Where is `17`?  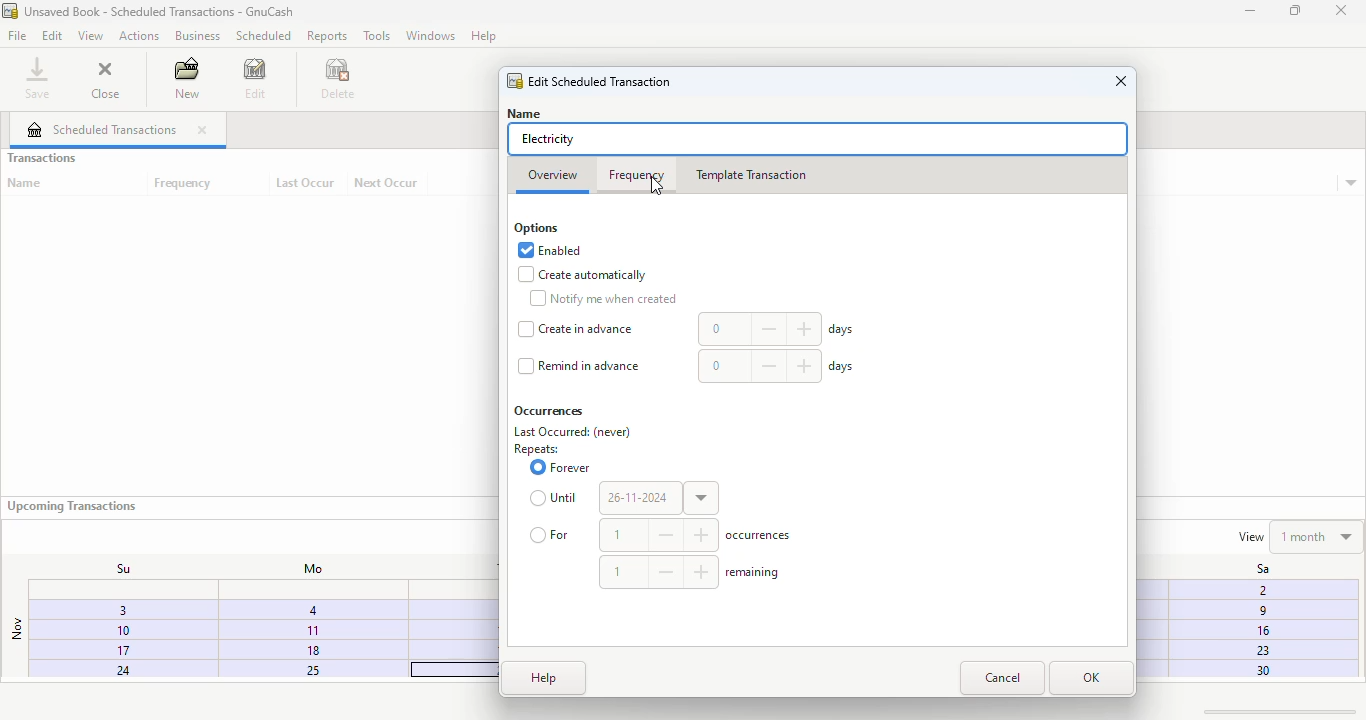
17 is located at coordinates (104, 652).